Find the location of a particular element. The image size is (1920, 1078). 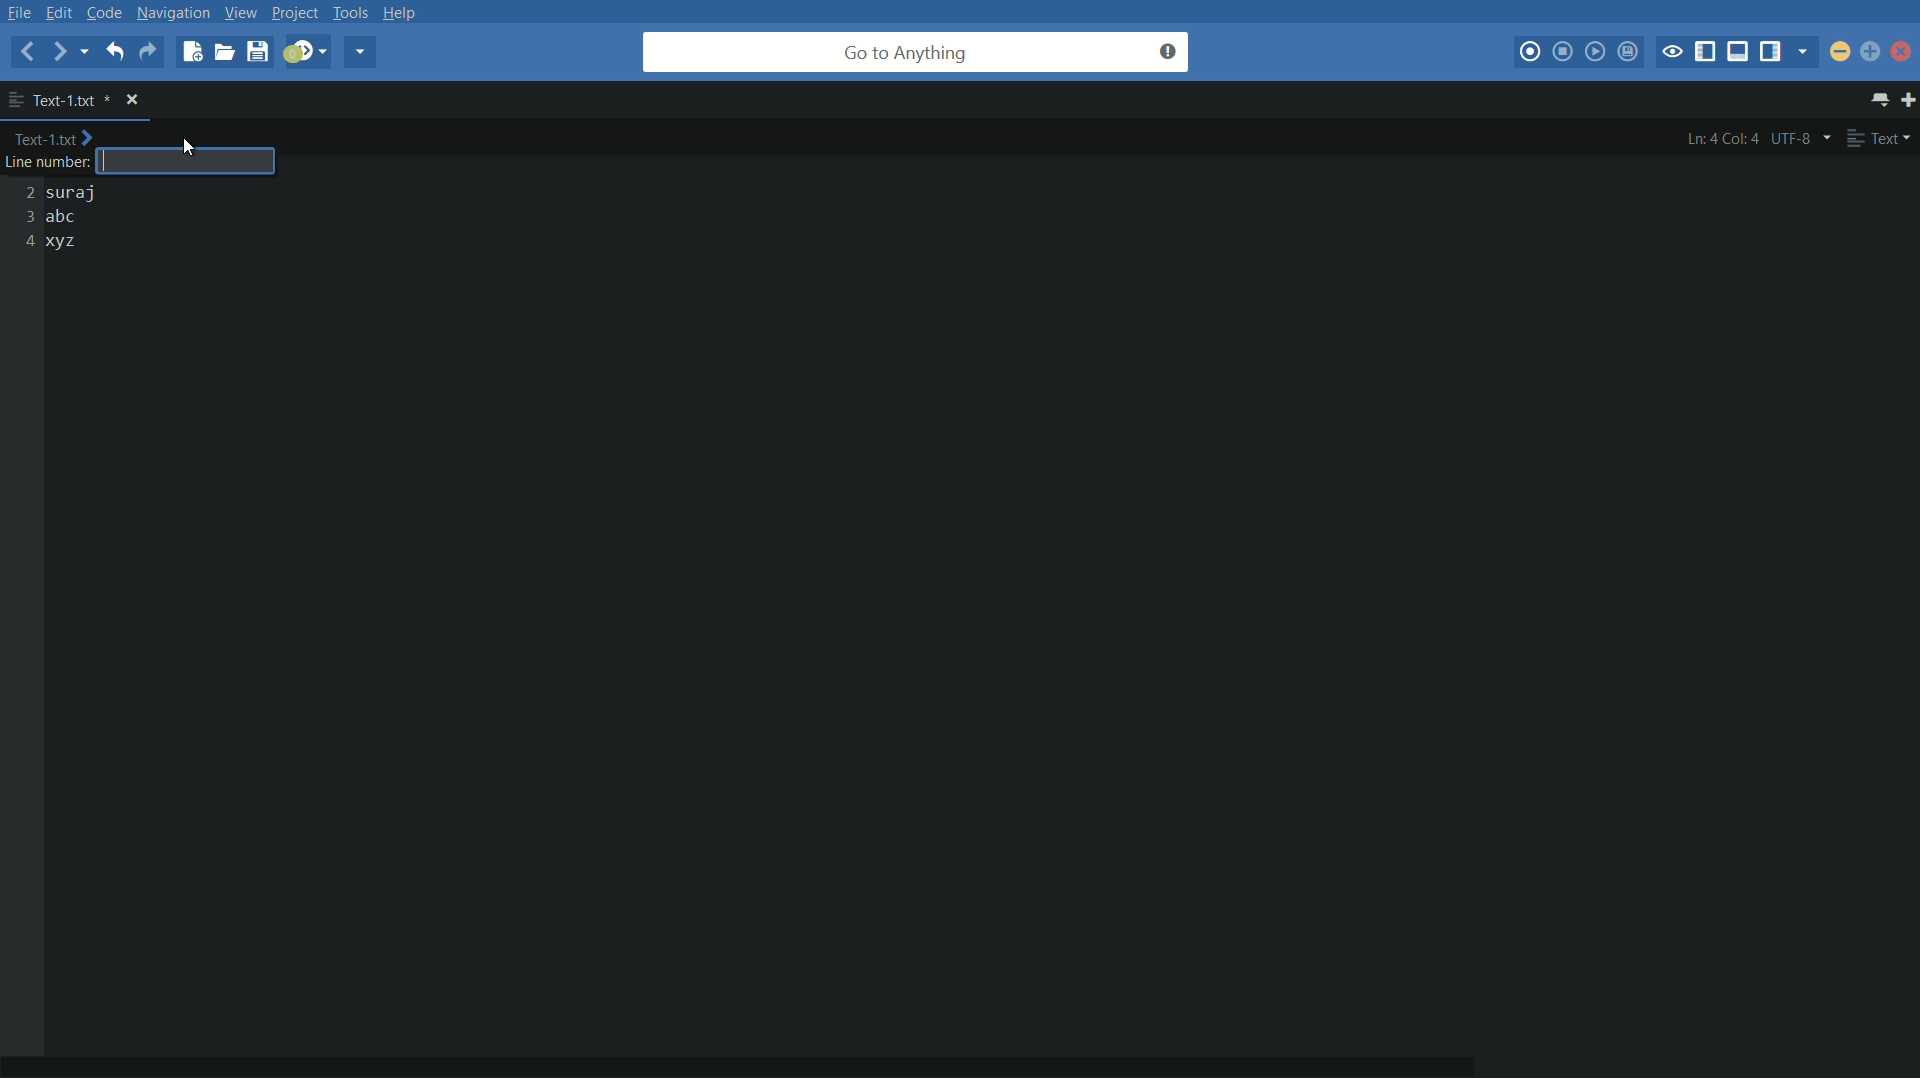

show/hide right panel is located at coordinates (1773, 52).